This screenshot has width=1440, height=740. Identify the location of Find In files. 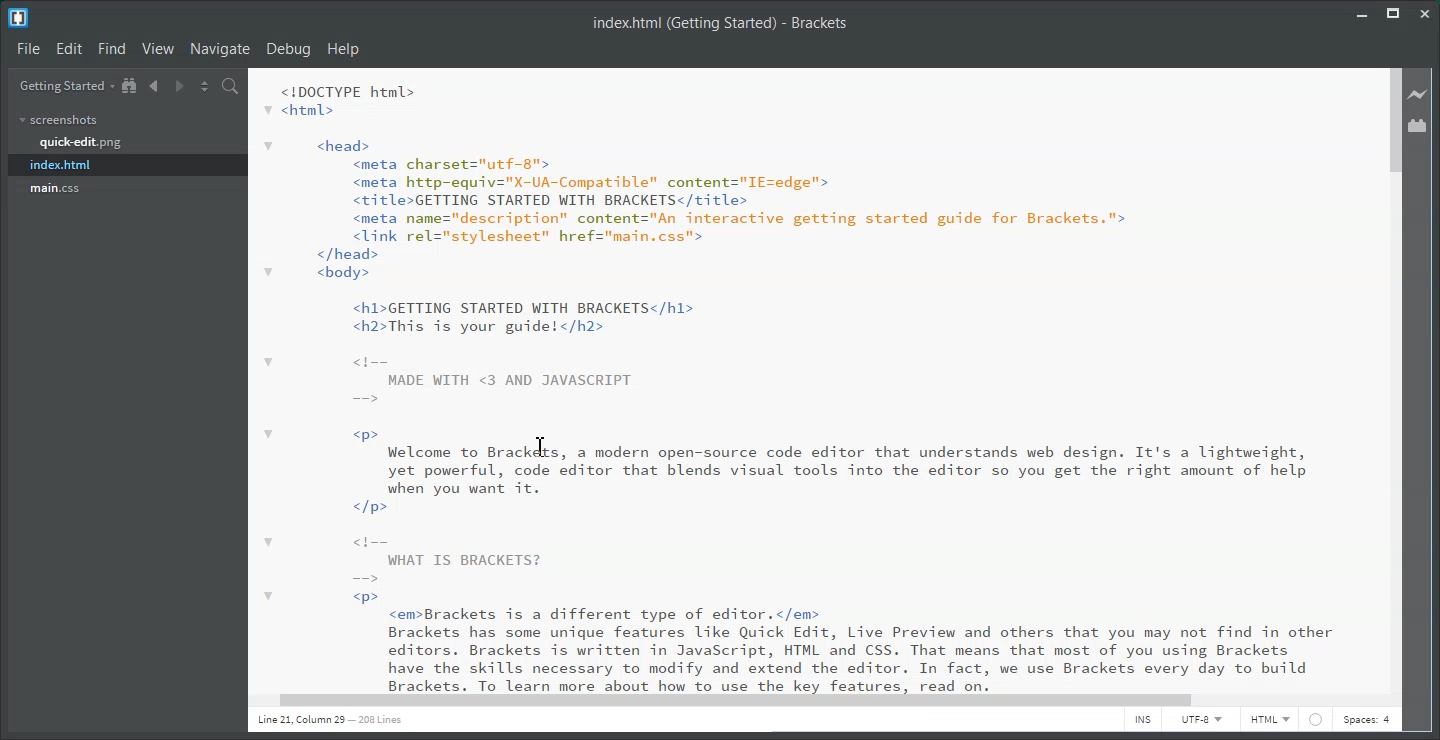
(230, 85).